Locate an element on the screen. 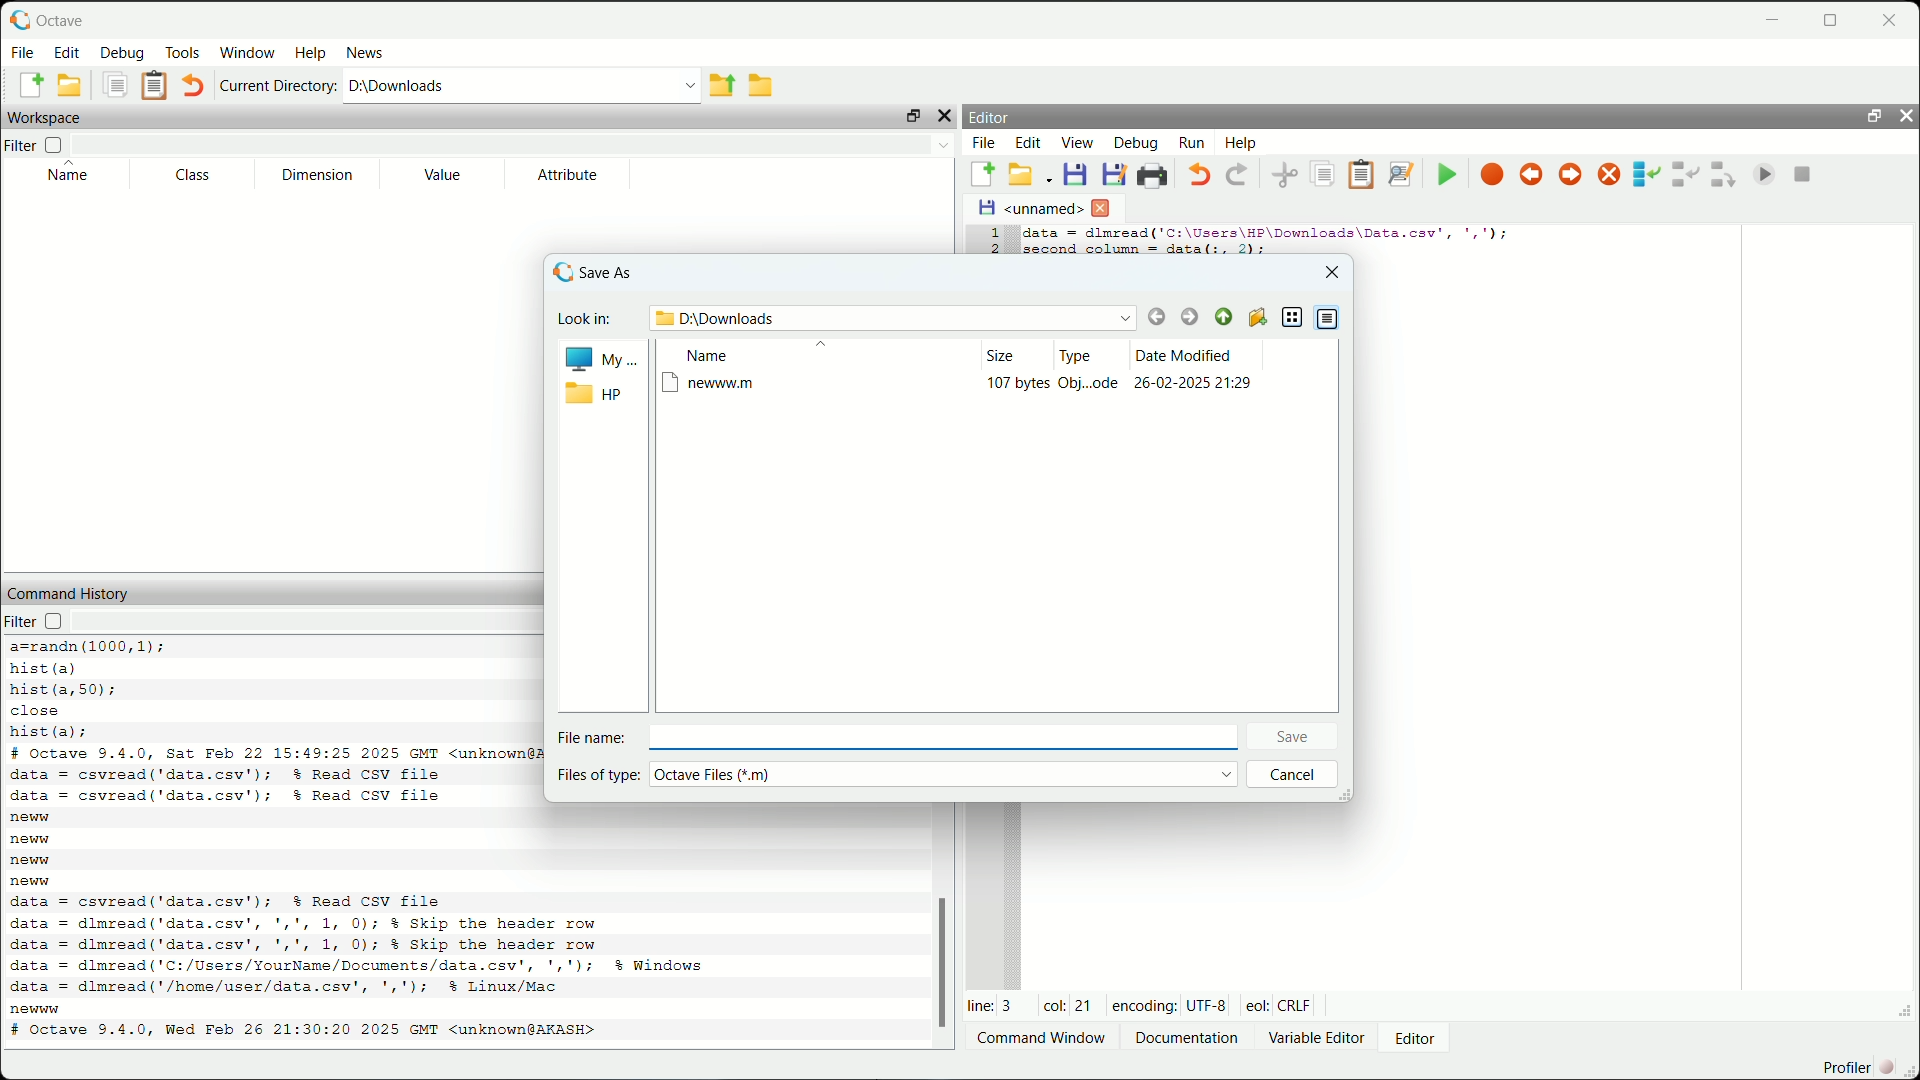 The image size is (1920, 1080). file is located at coordinates (22, 52).